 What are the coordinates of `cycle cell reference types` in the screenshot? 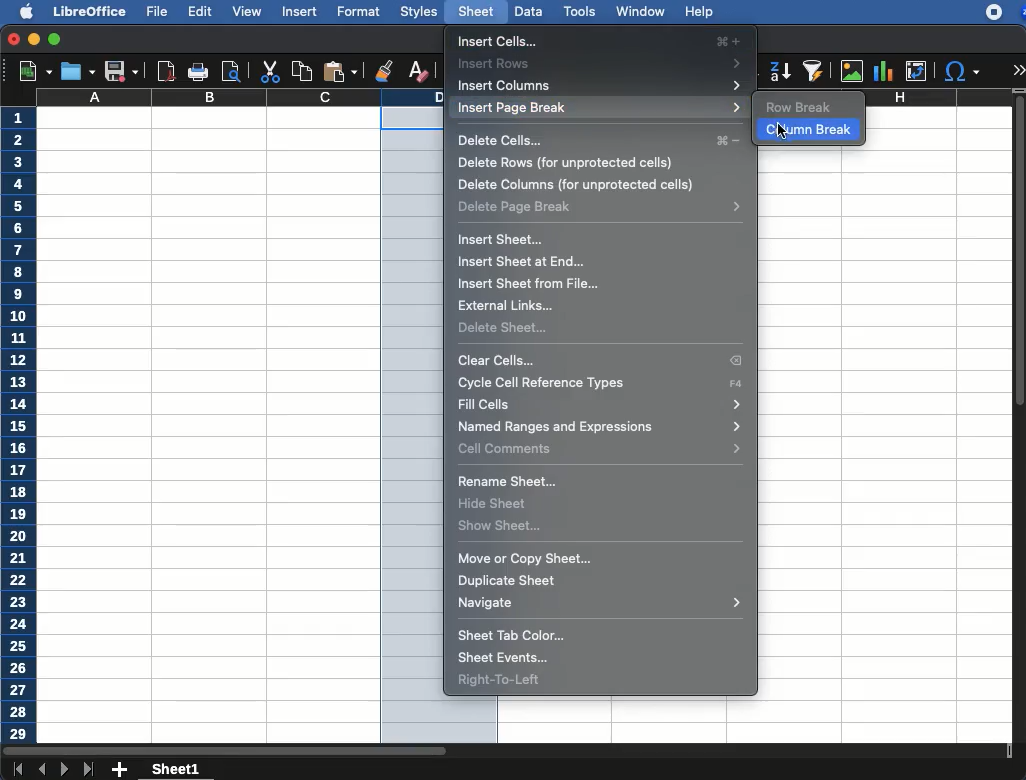 It's located at (605, 383).